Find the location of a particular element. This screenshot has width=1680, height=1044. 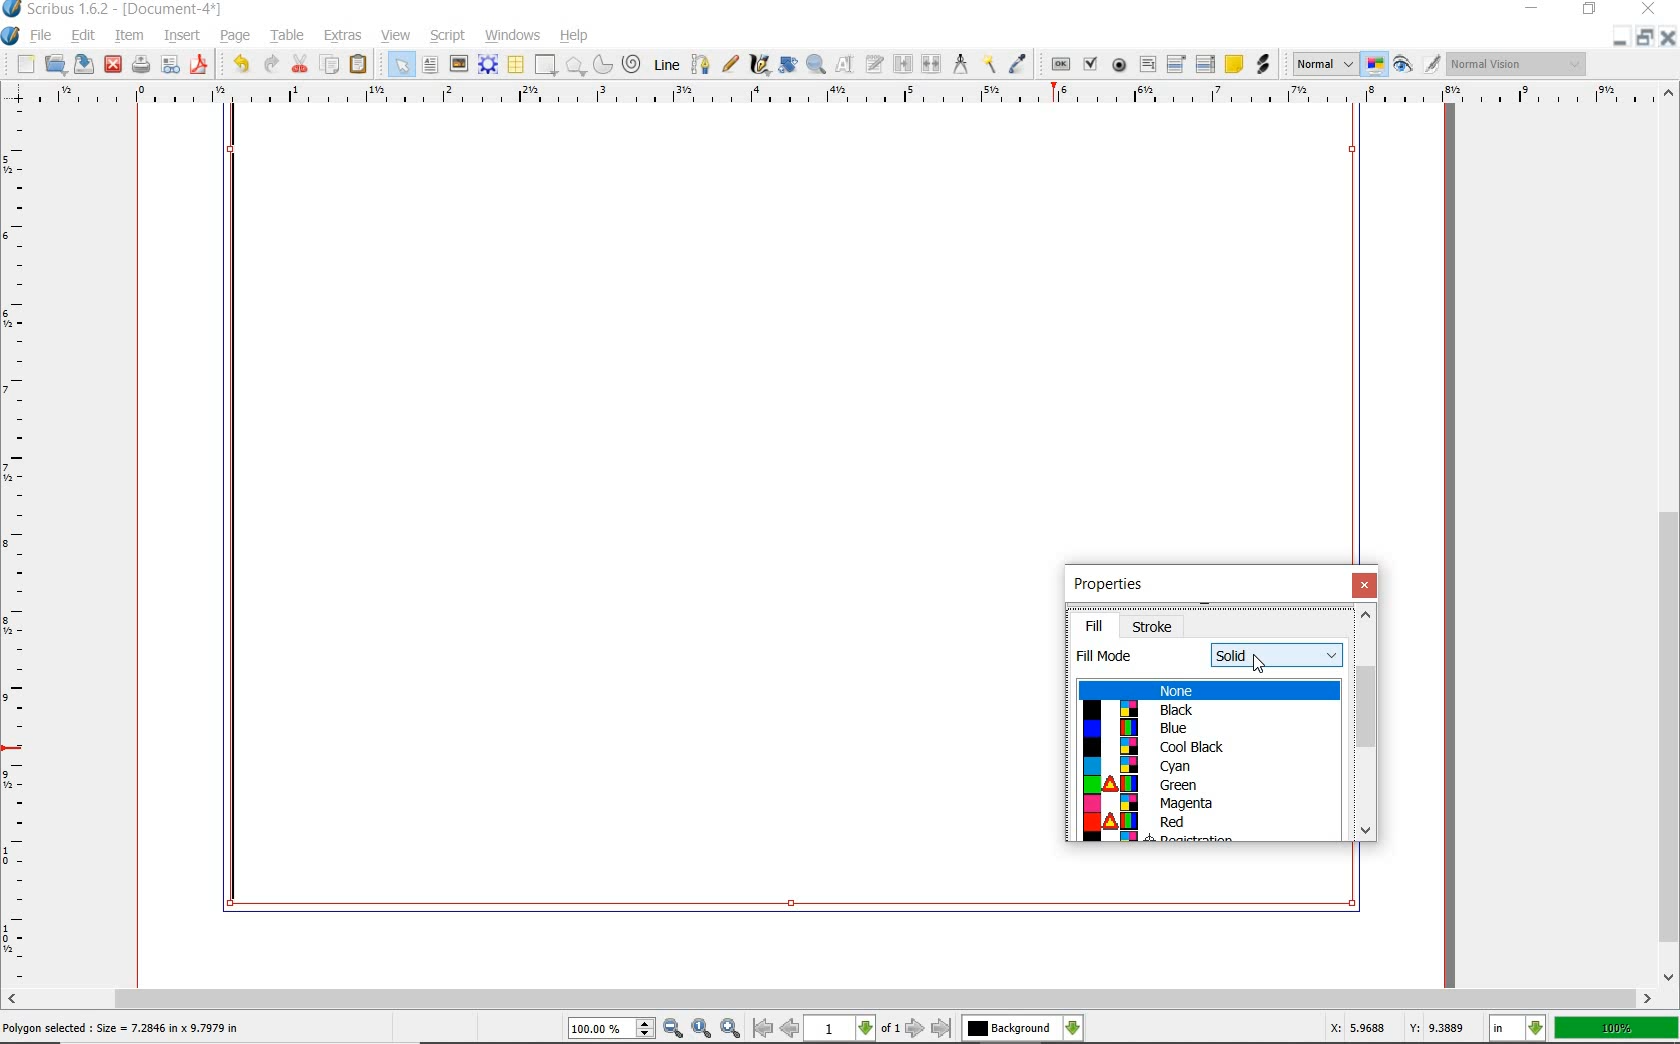

preflight verifier is located at coordinates (171, 65).